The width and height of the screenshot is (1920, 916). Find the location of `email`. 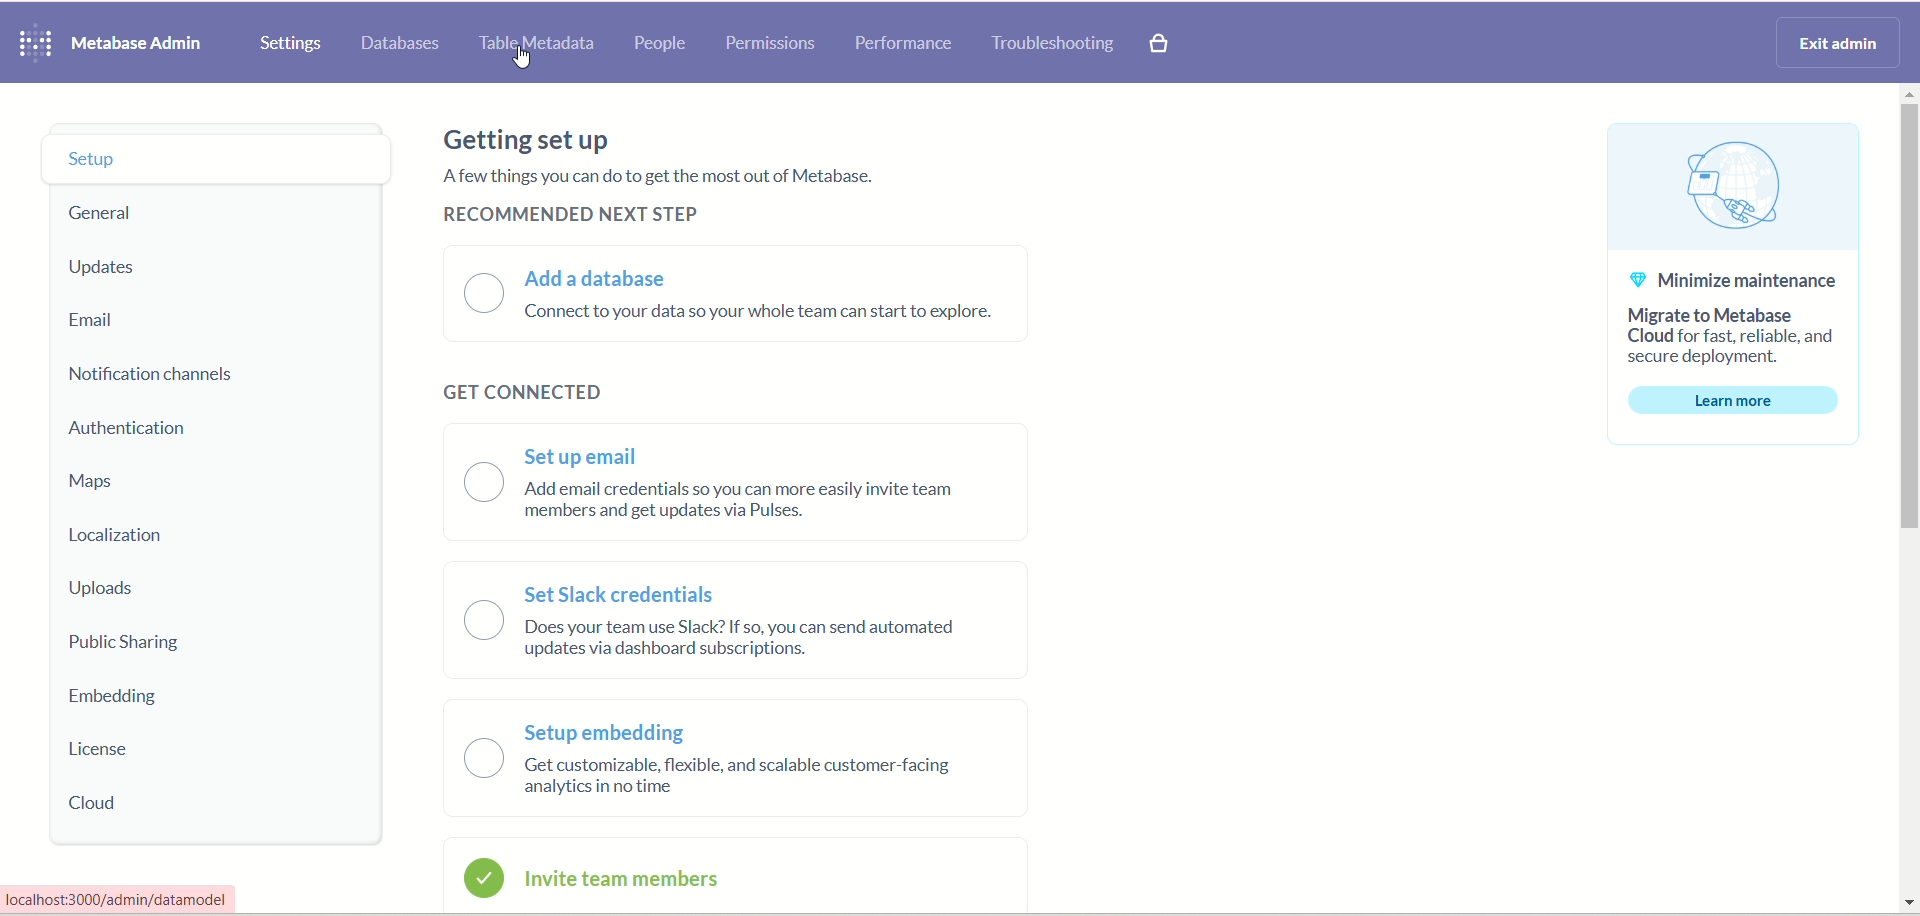

email is located at coordinates (101, 321).